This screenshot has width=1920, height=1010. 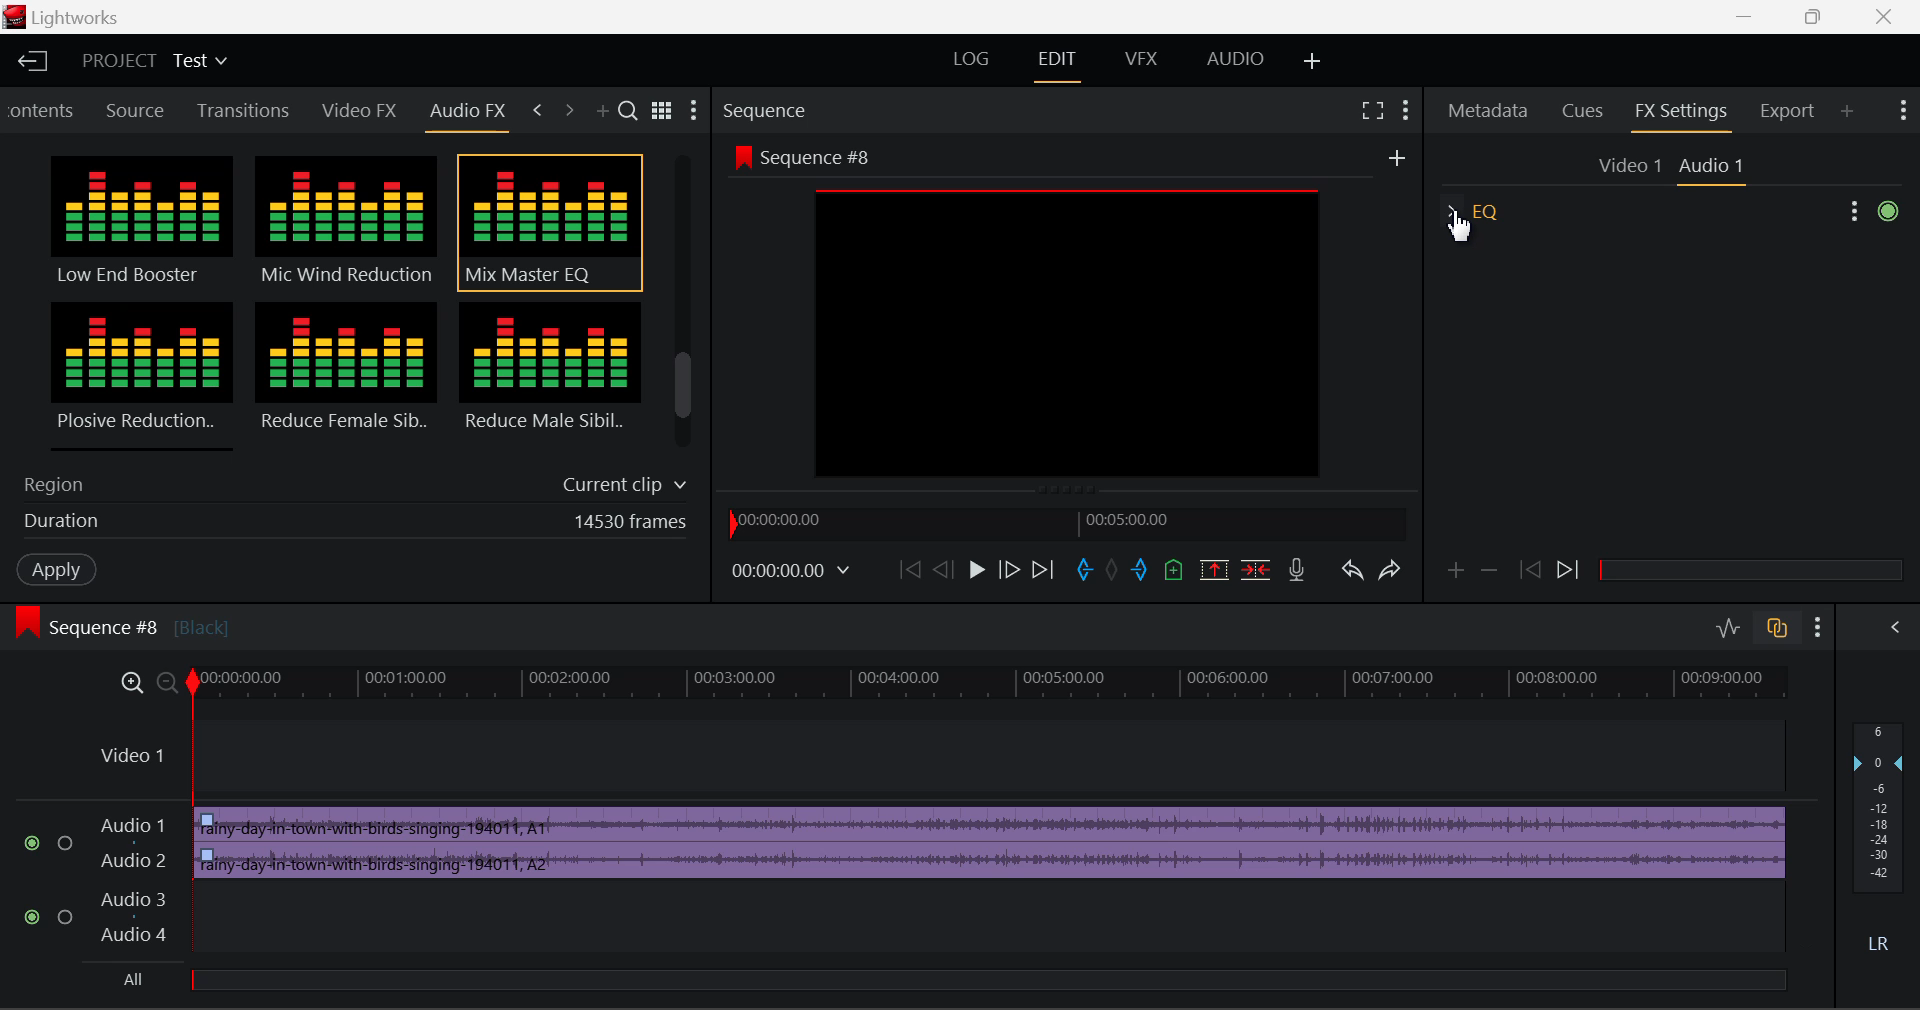 What do you see at coordinates (967, 60) in the screenshot?
I see `LOG Layout` at bounding box center [967, 60].